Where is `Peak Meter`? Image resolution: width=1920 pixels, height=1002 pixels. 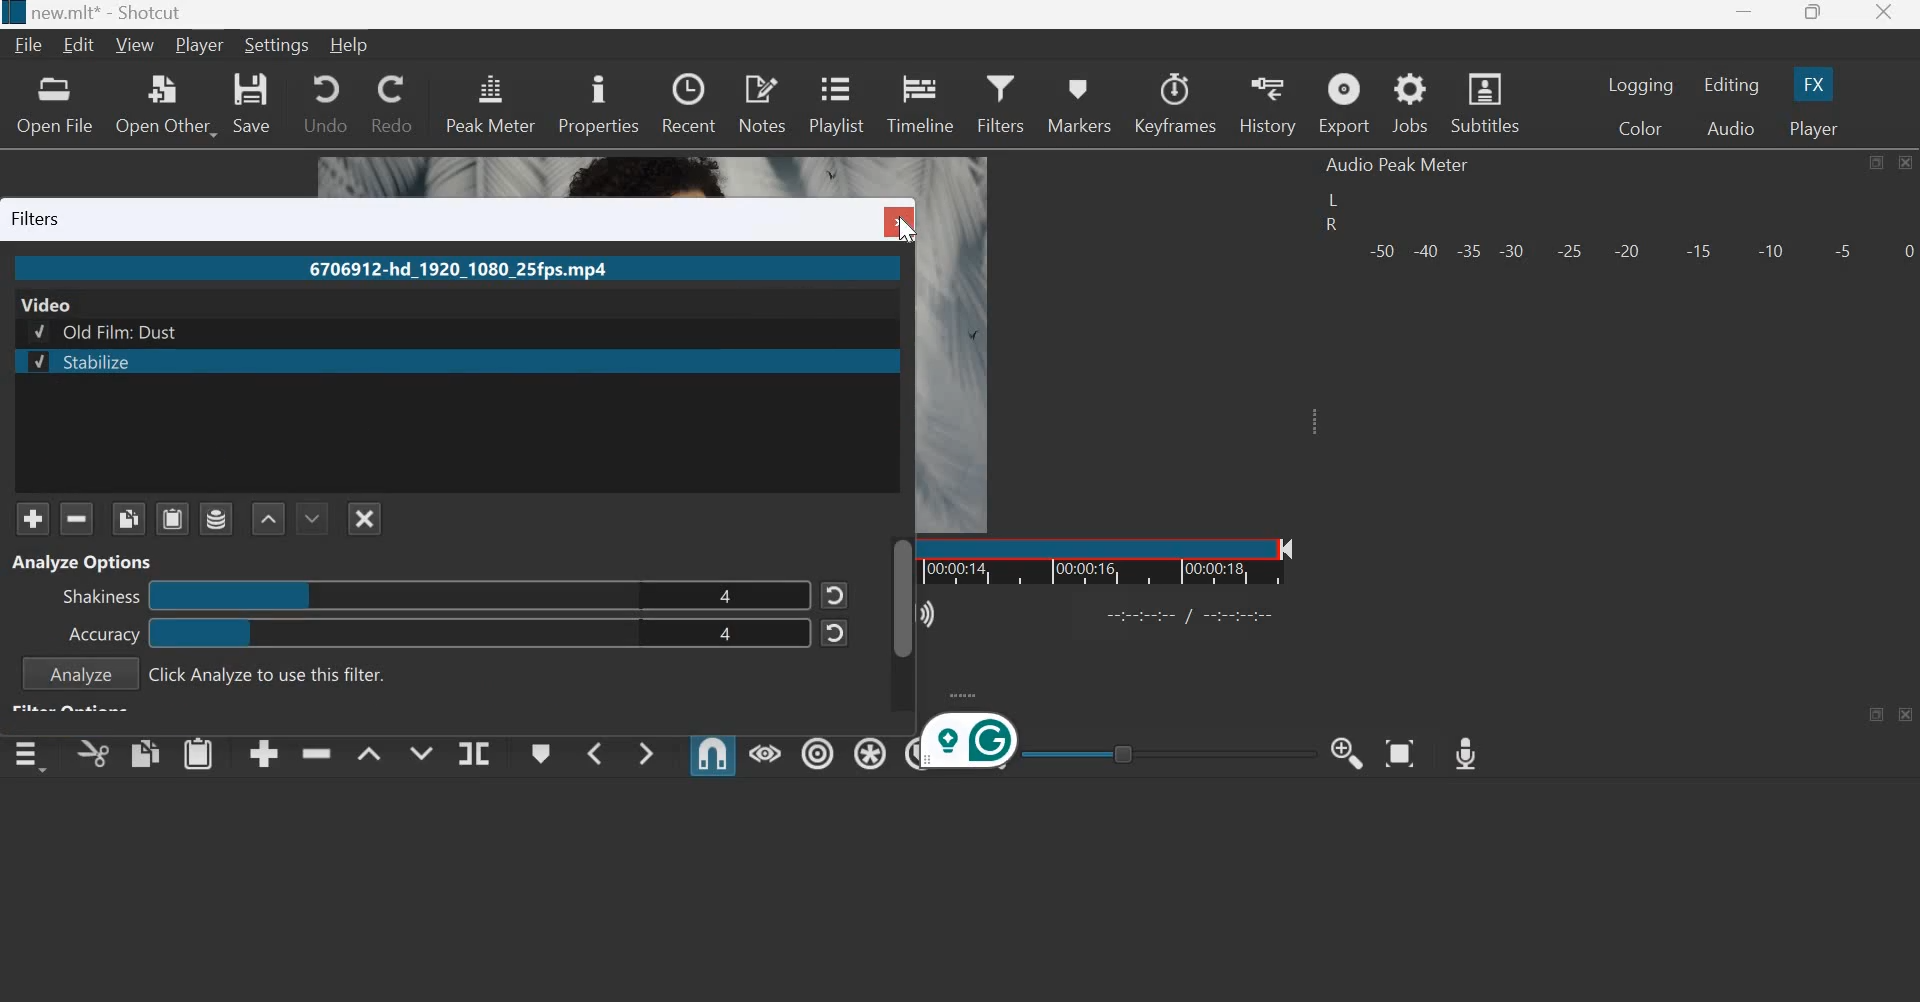 Peak Meter is located at coordinates (491, 102).